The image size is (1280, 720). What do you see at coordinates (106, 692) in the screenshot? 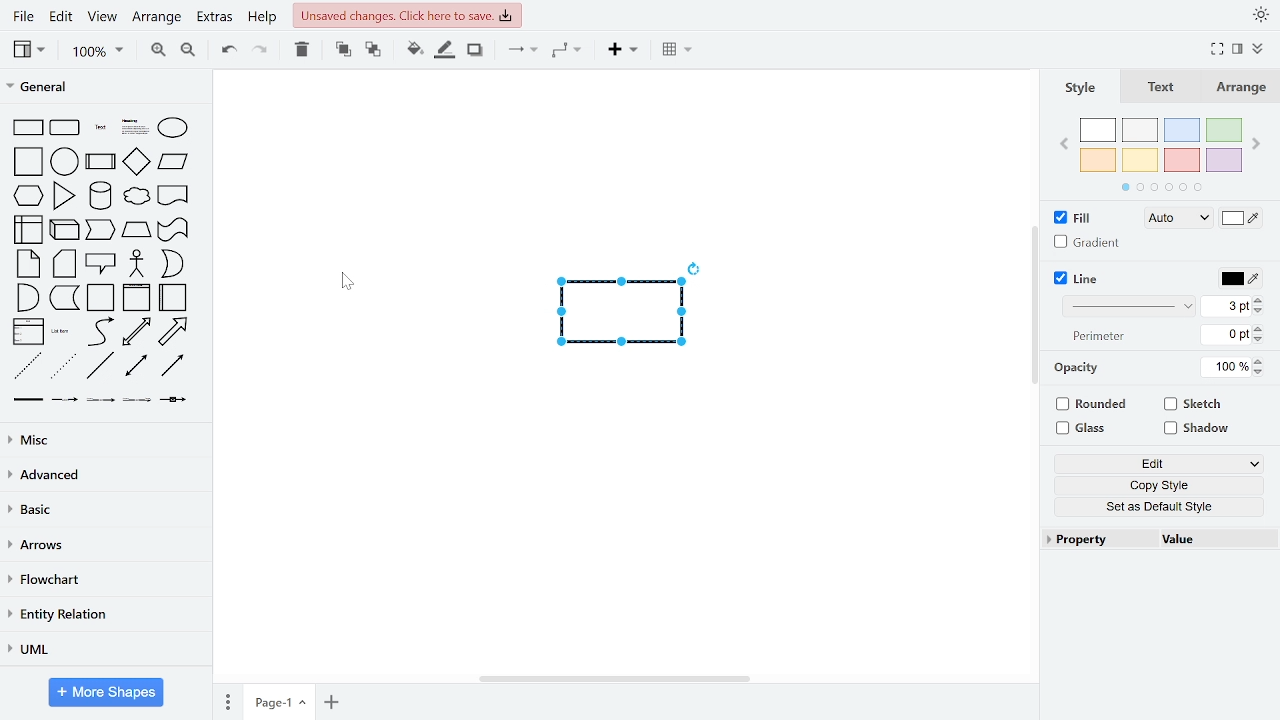
I see `more shapes` at bounding box center [106, 692].